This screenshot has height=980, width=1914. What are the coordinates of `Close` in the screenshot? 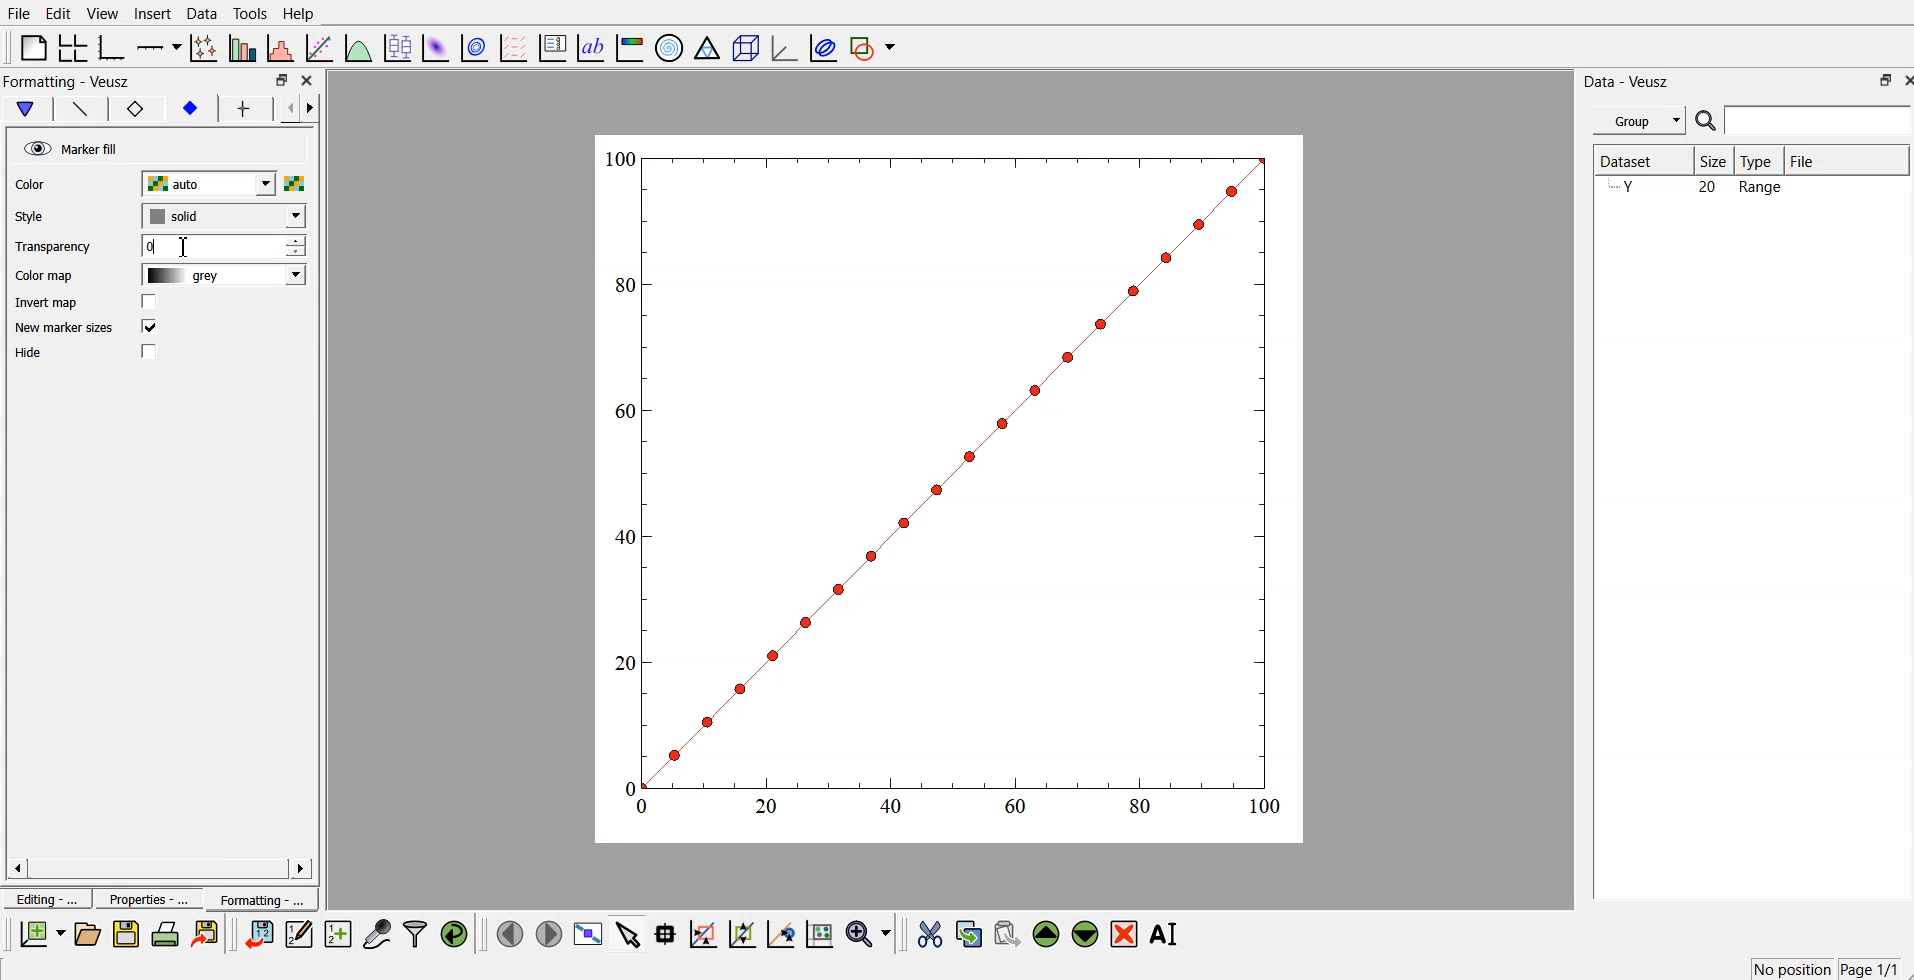 It's located at (1902, 79).